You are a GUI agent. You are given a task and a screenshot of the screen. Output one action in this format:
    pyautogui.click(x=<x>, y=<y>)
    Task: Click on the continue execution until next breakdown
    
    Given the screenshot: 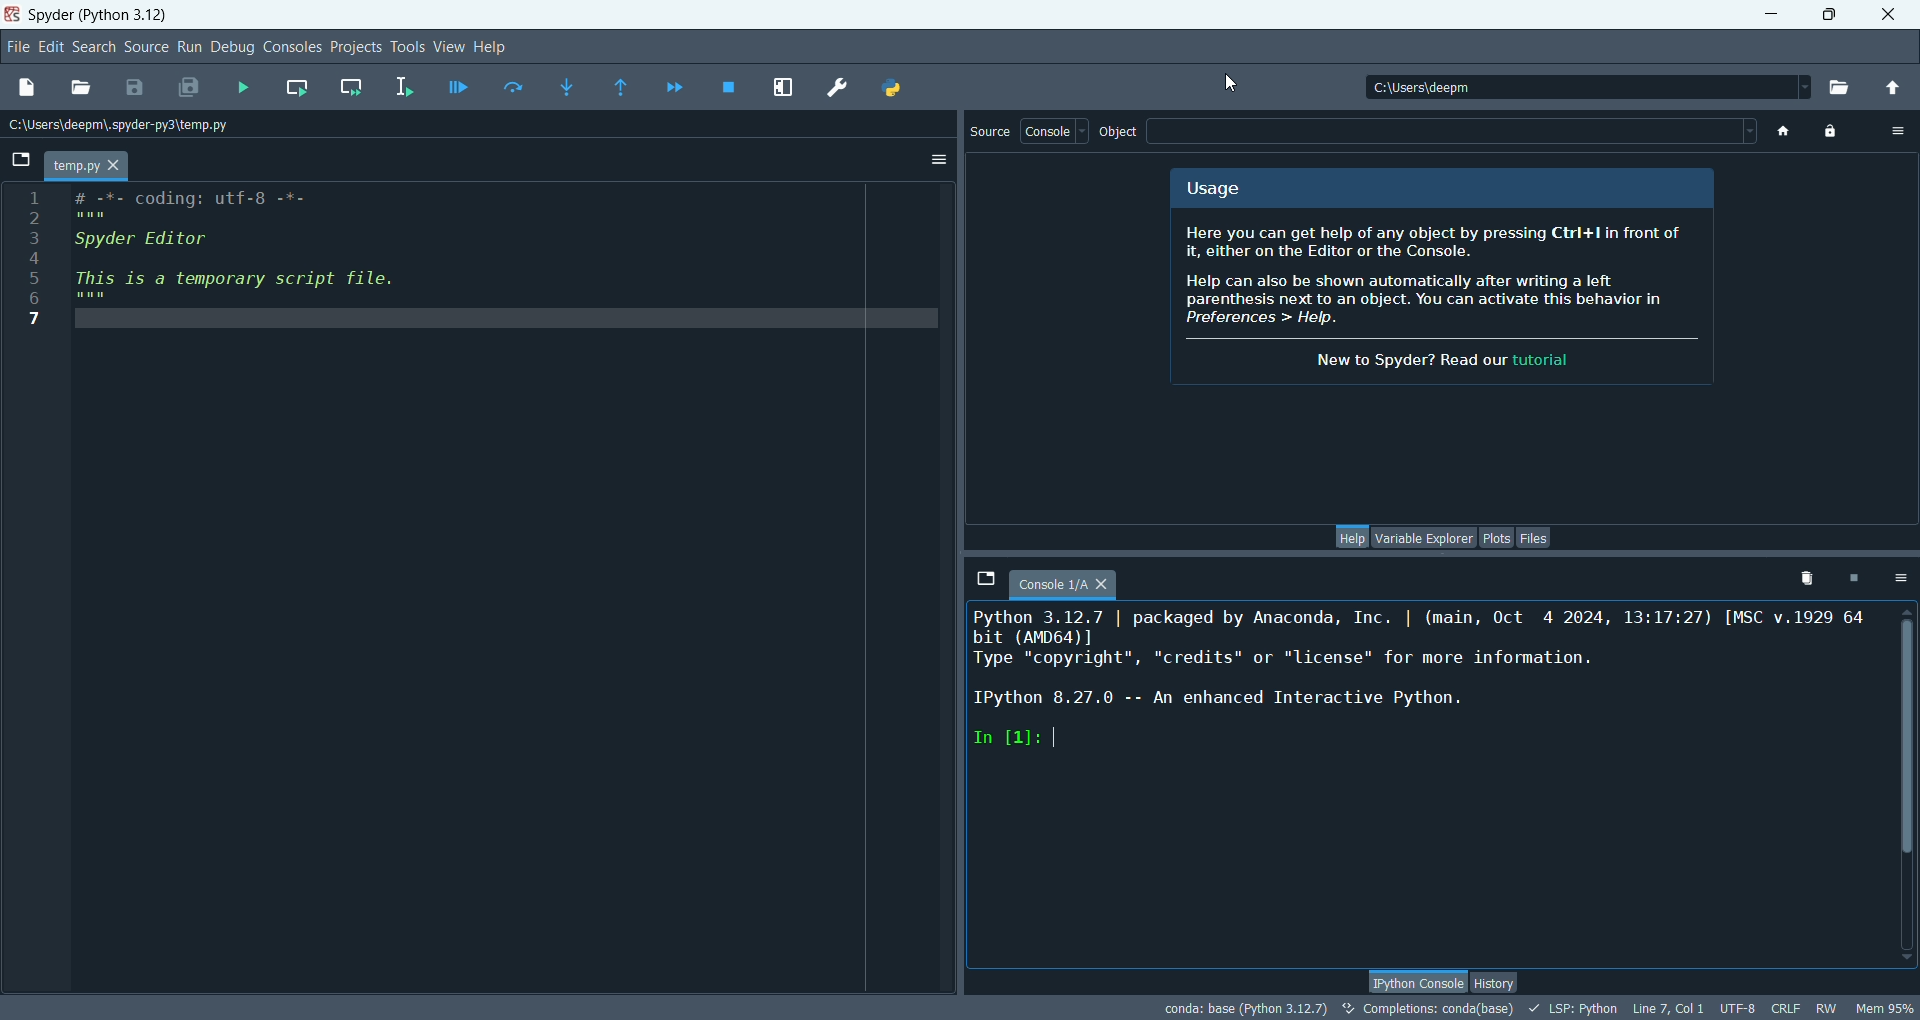 What is the action you would take?
    pyautogui.click(x=675, y=87)
    